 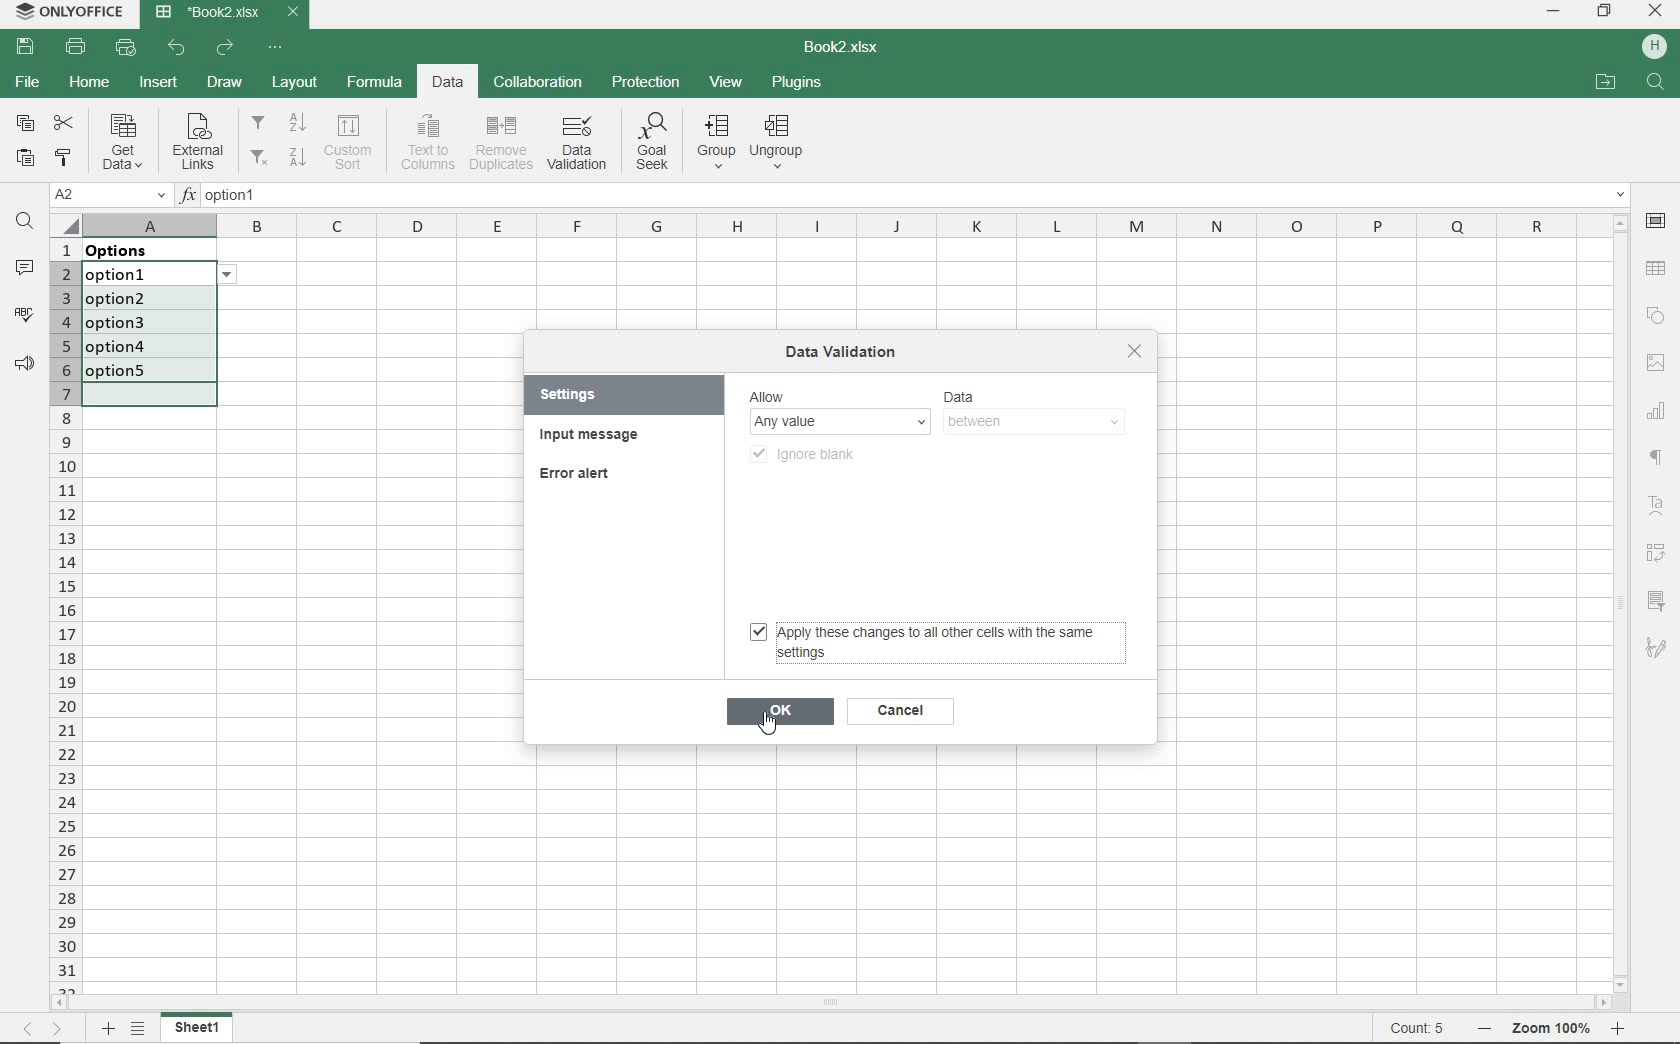 I want to click on CELL SETTINGS, so click(x=1656, y=223).